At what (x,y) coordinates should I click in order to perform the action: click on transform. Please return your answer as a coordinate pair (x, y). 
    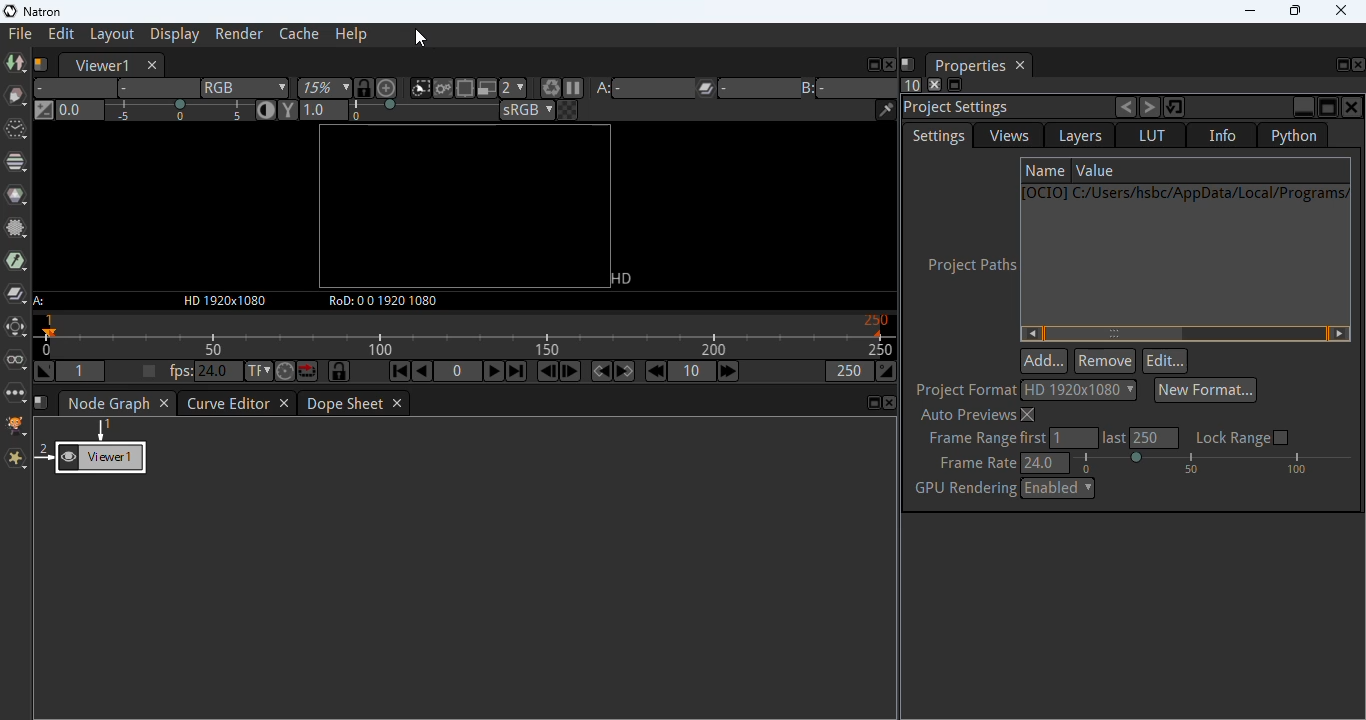
    Looking at the image, I should click on (15, 326).